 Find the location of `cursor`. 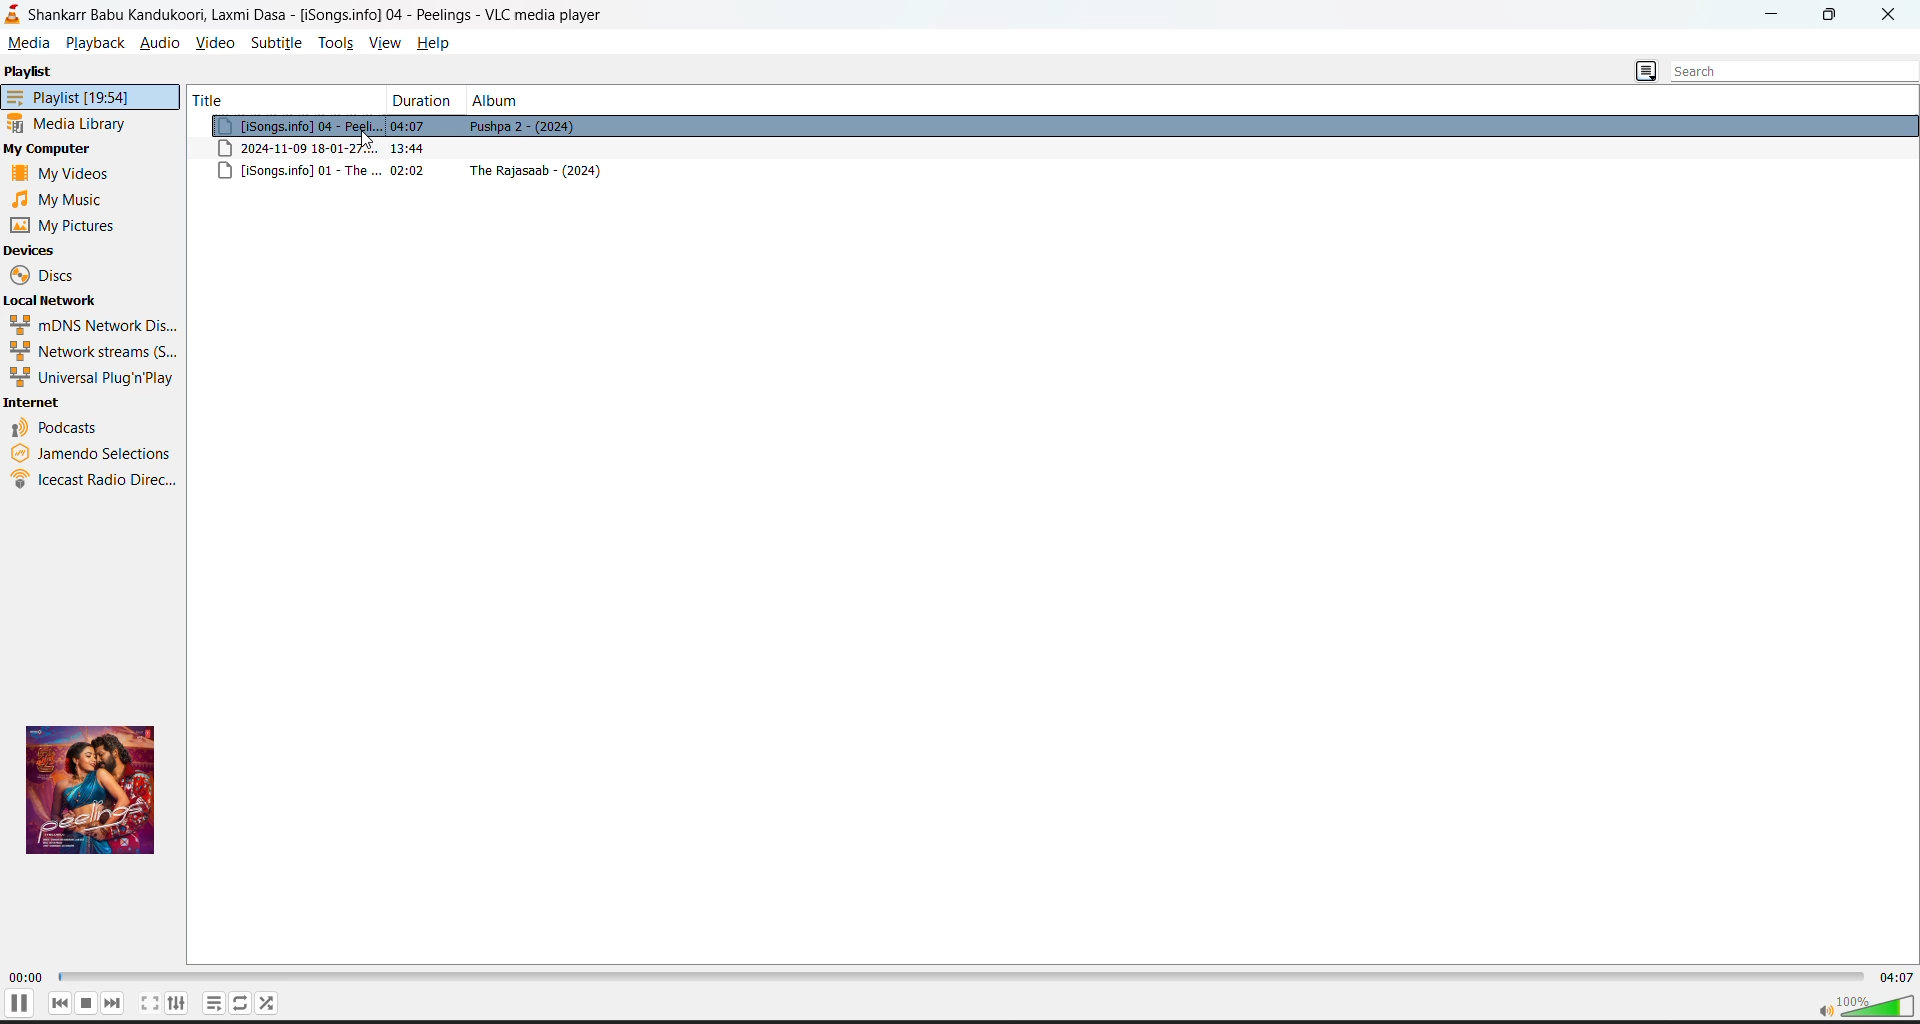

cursor is located at coordinates (370, 140).